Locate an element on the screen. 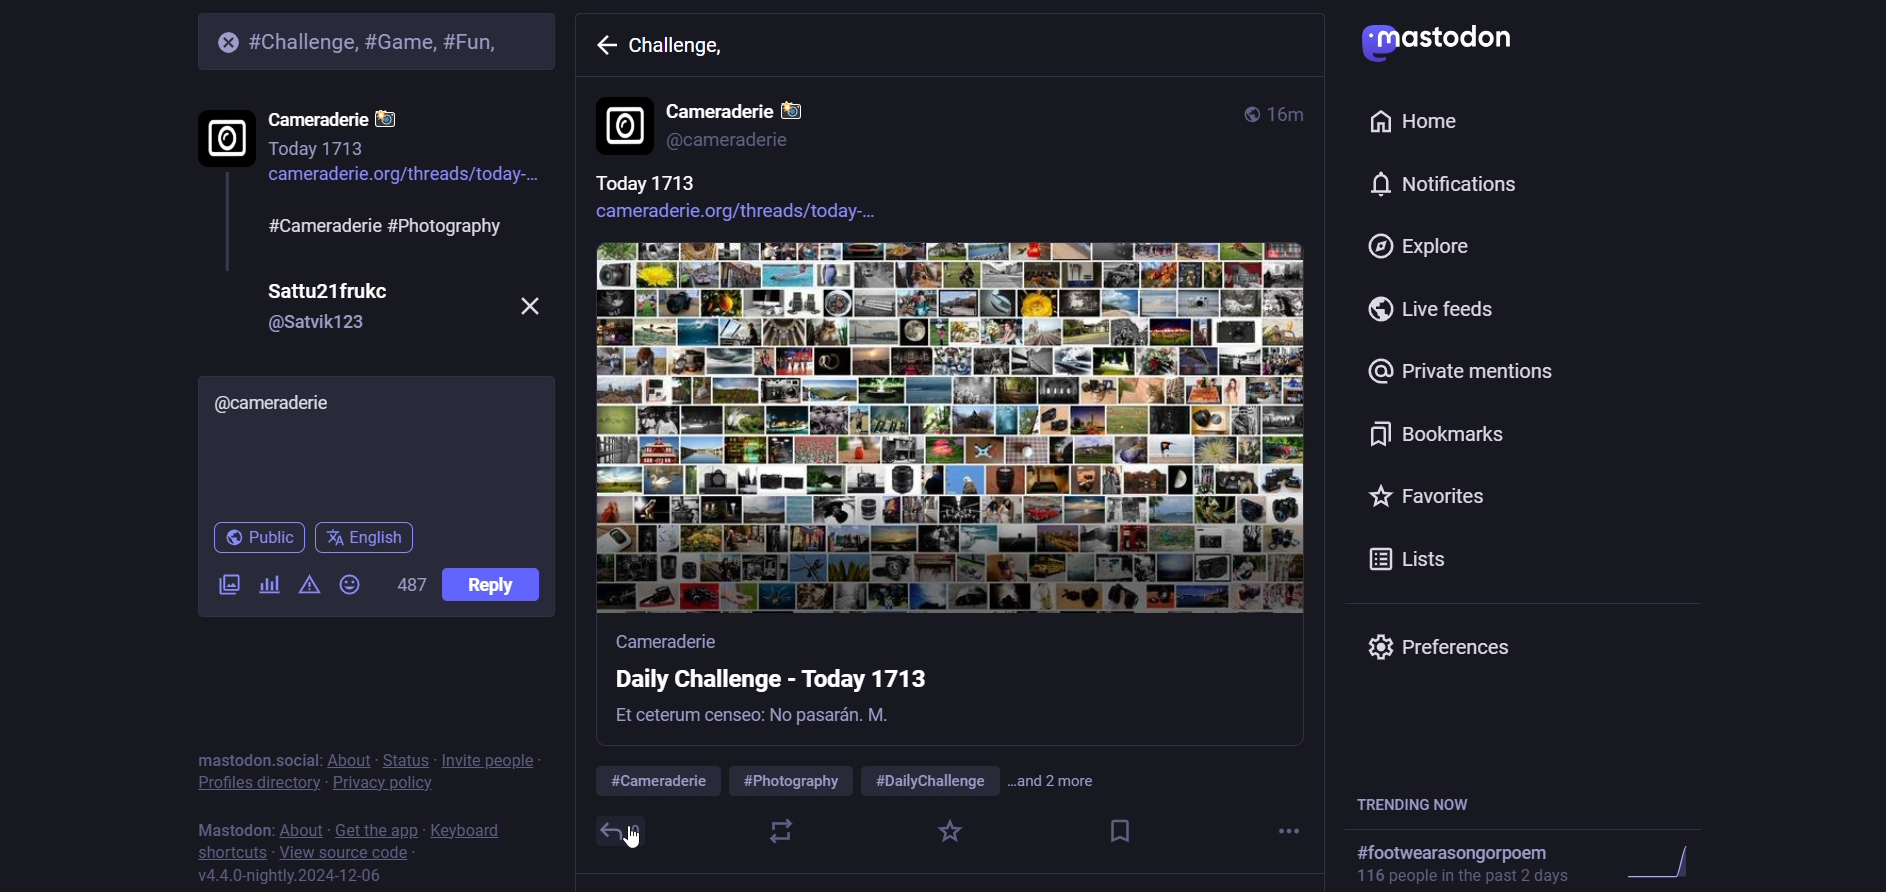  id is located at coordinates (322, 325).